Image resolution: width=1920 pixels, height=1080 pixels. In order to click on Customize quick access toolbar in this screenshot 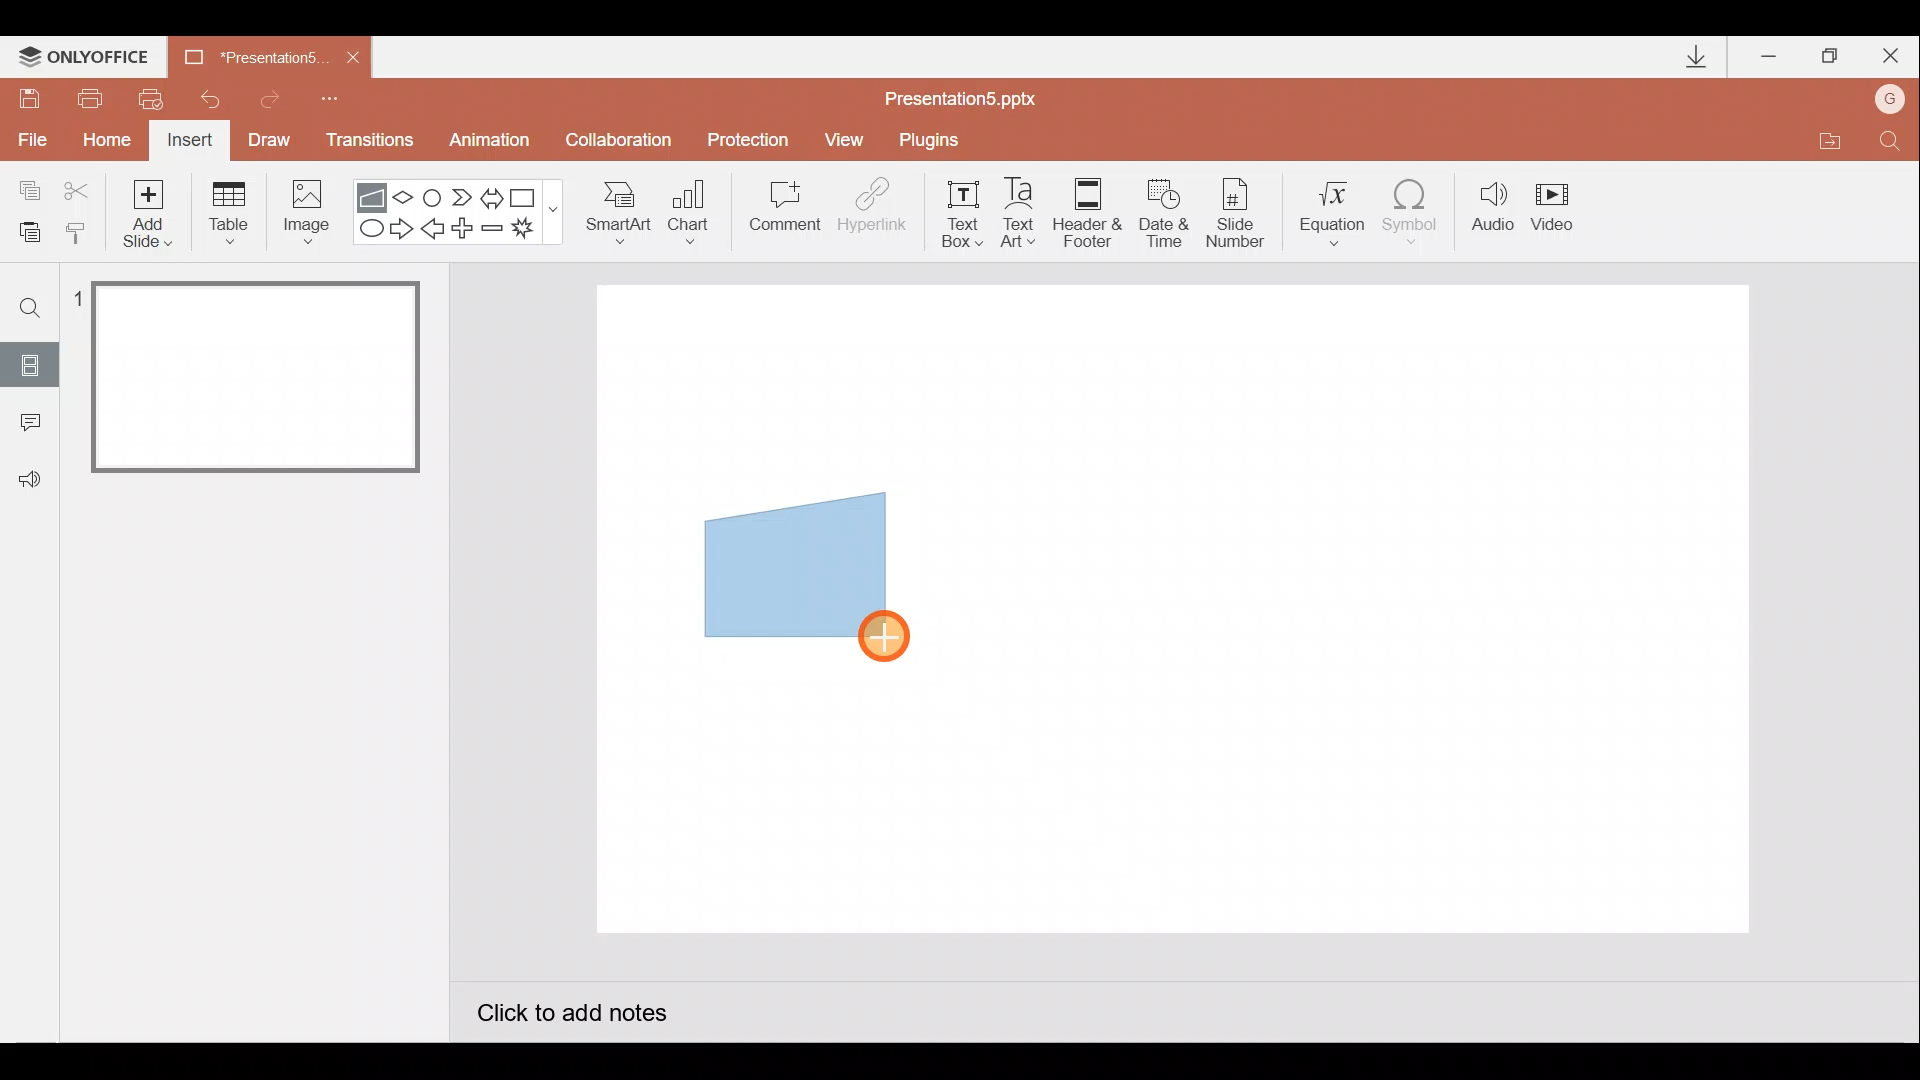, I will do `click(330, 96)`.